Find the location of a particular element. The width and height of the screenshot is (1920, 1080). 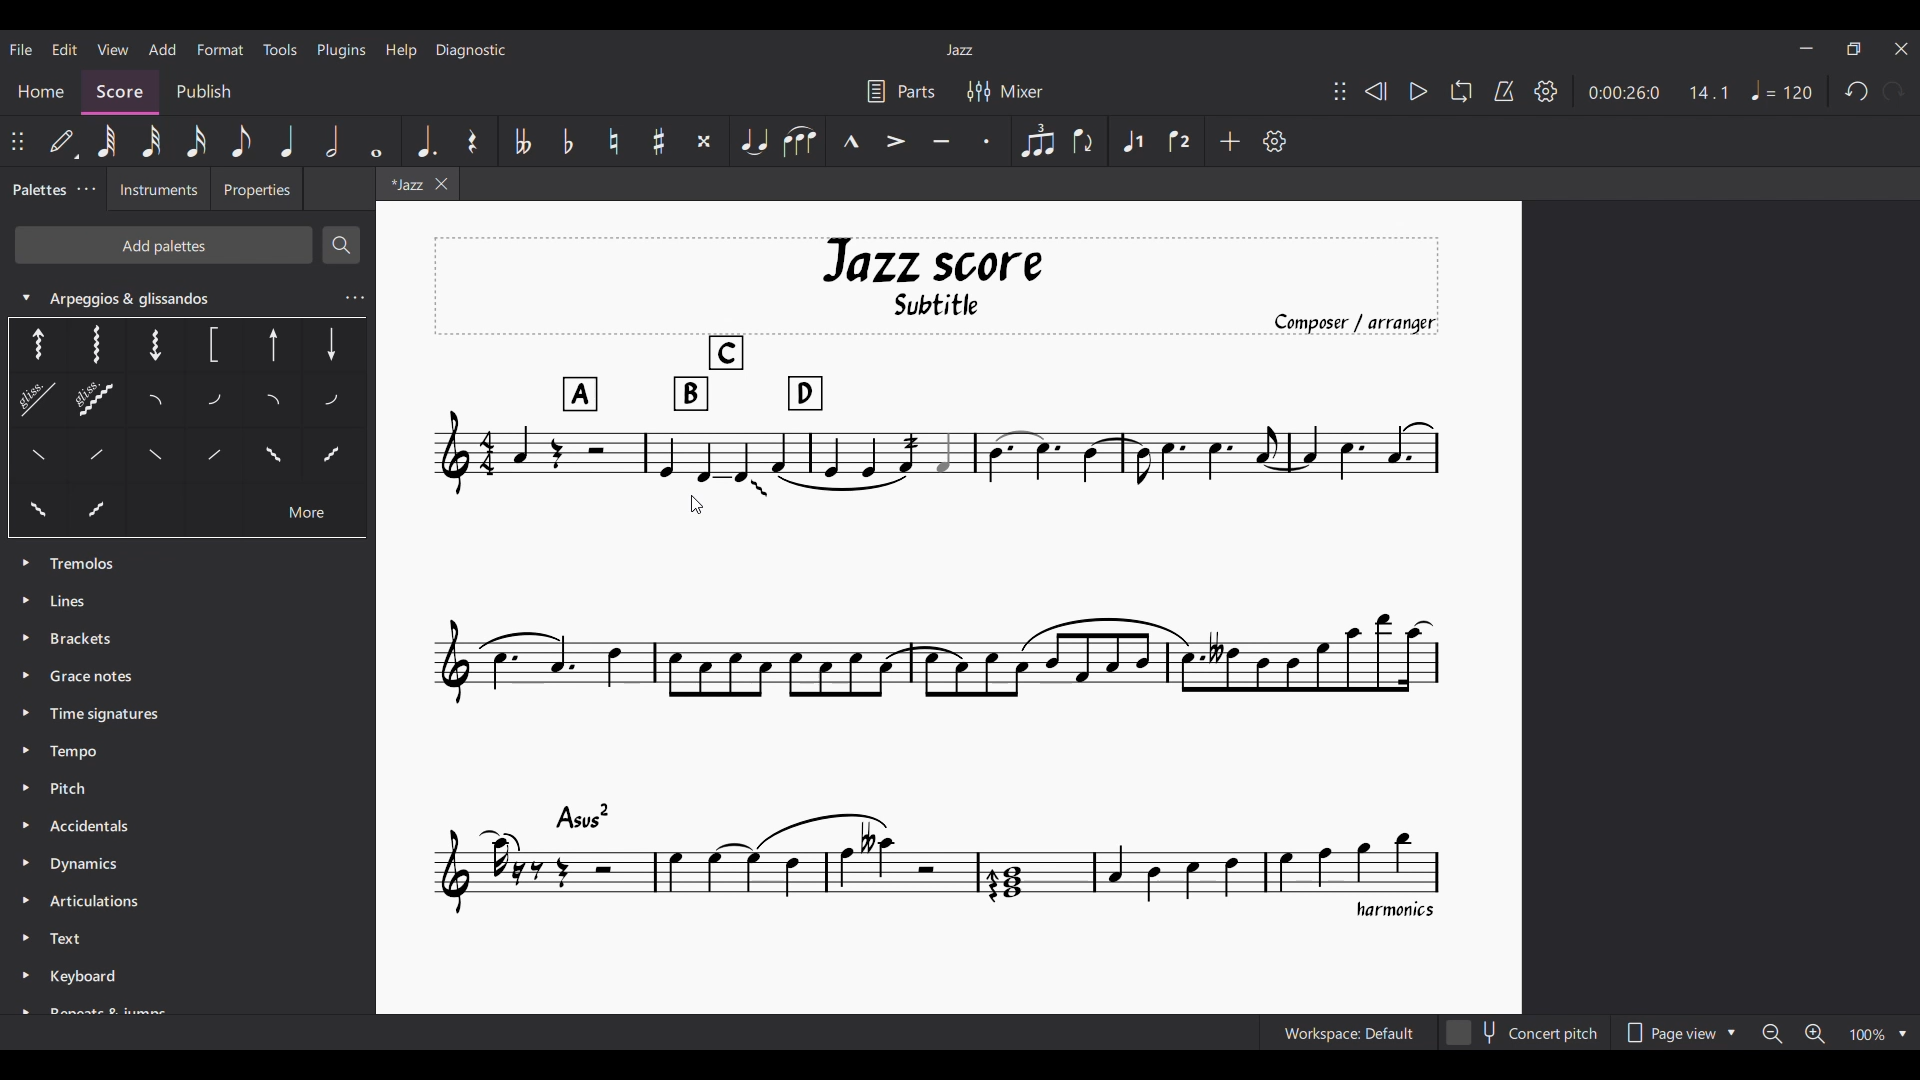

Palate 13 is located at coordinates (161, 461).